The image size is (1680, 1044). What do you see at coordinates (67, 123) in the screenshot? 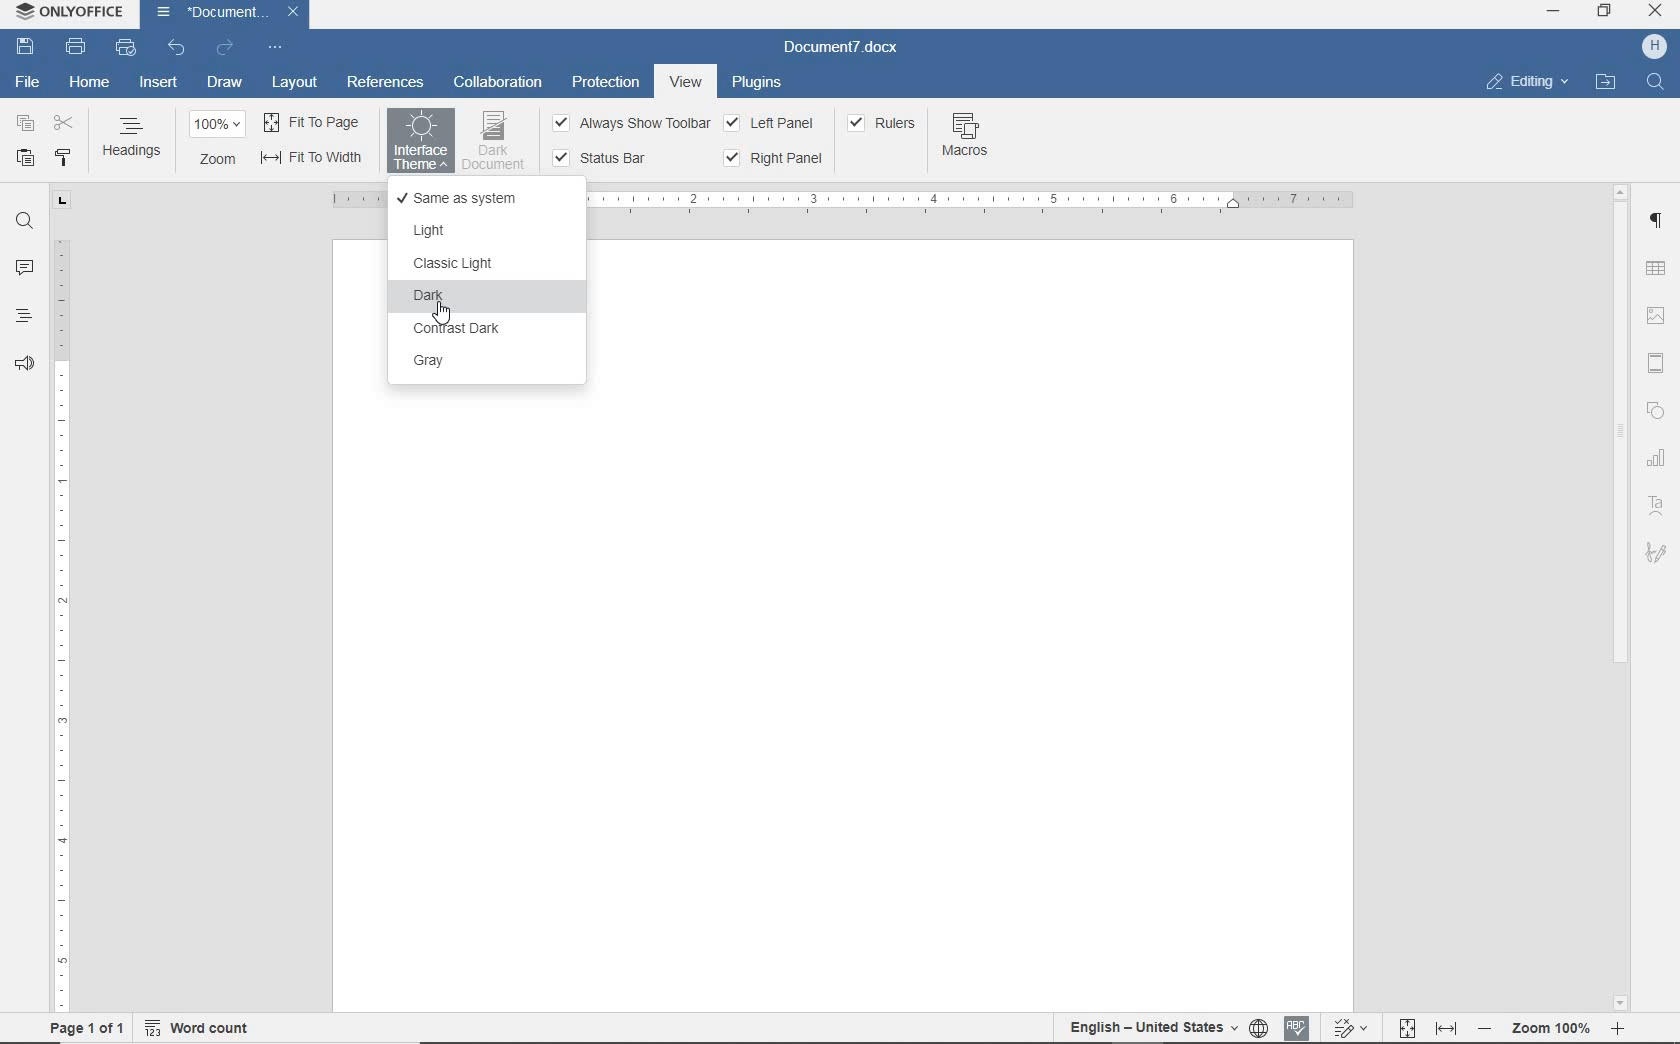
I see `CUT` at bounding box center [67, 123].